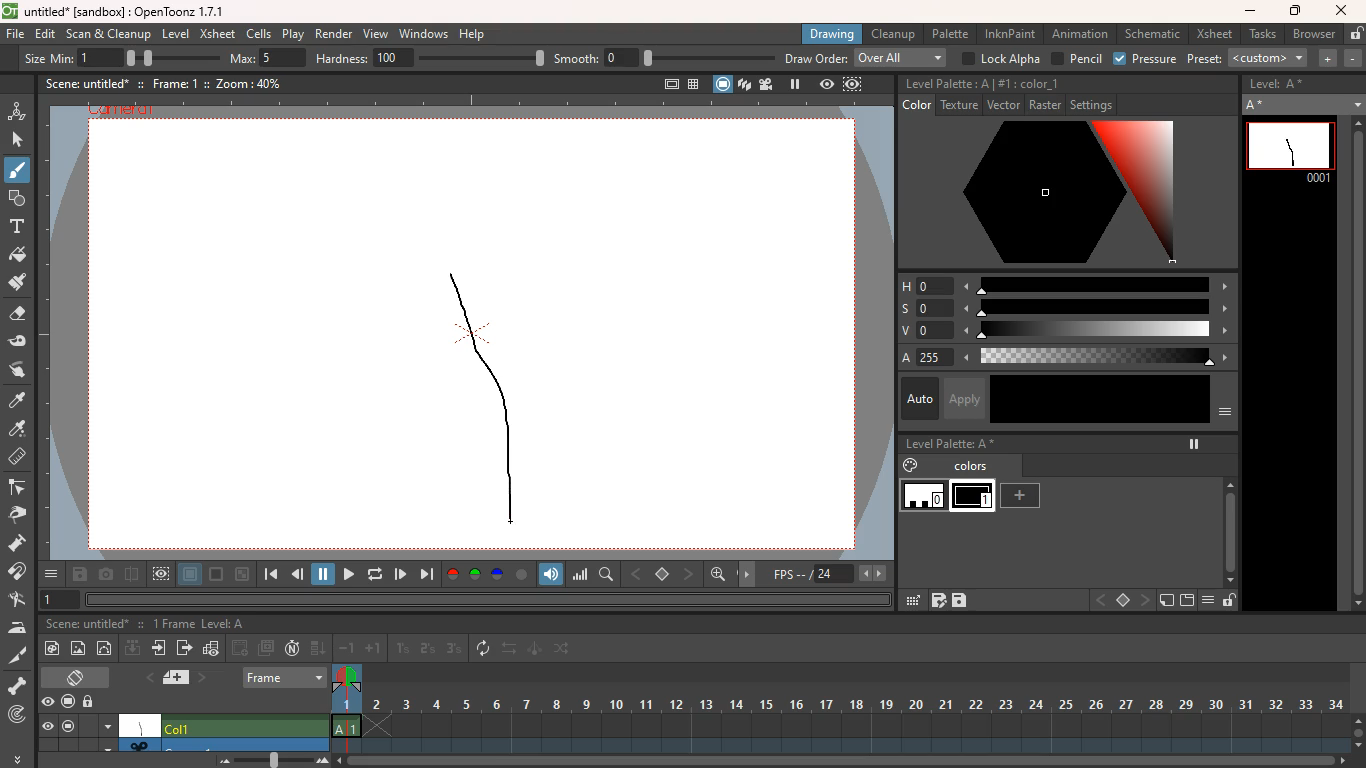 The width and height of the screenshot is (1366, 768). What do you see at coordinates (79, 576) in the screenshot?
I see `save` at bounding box center [79, 576].